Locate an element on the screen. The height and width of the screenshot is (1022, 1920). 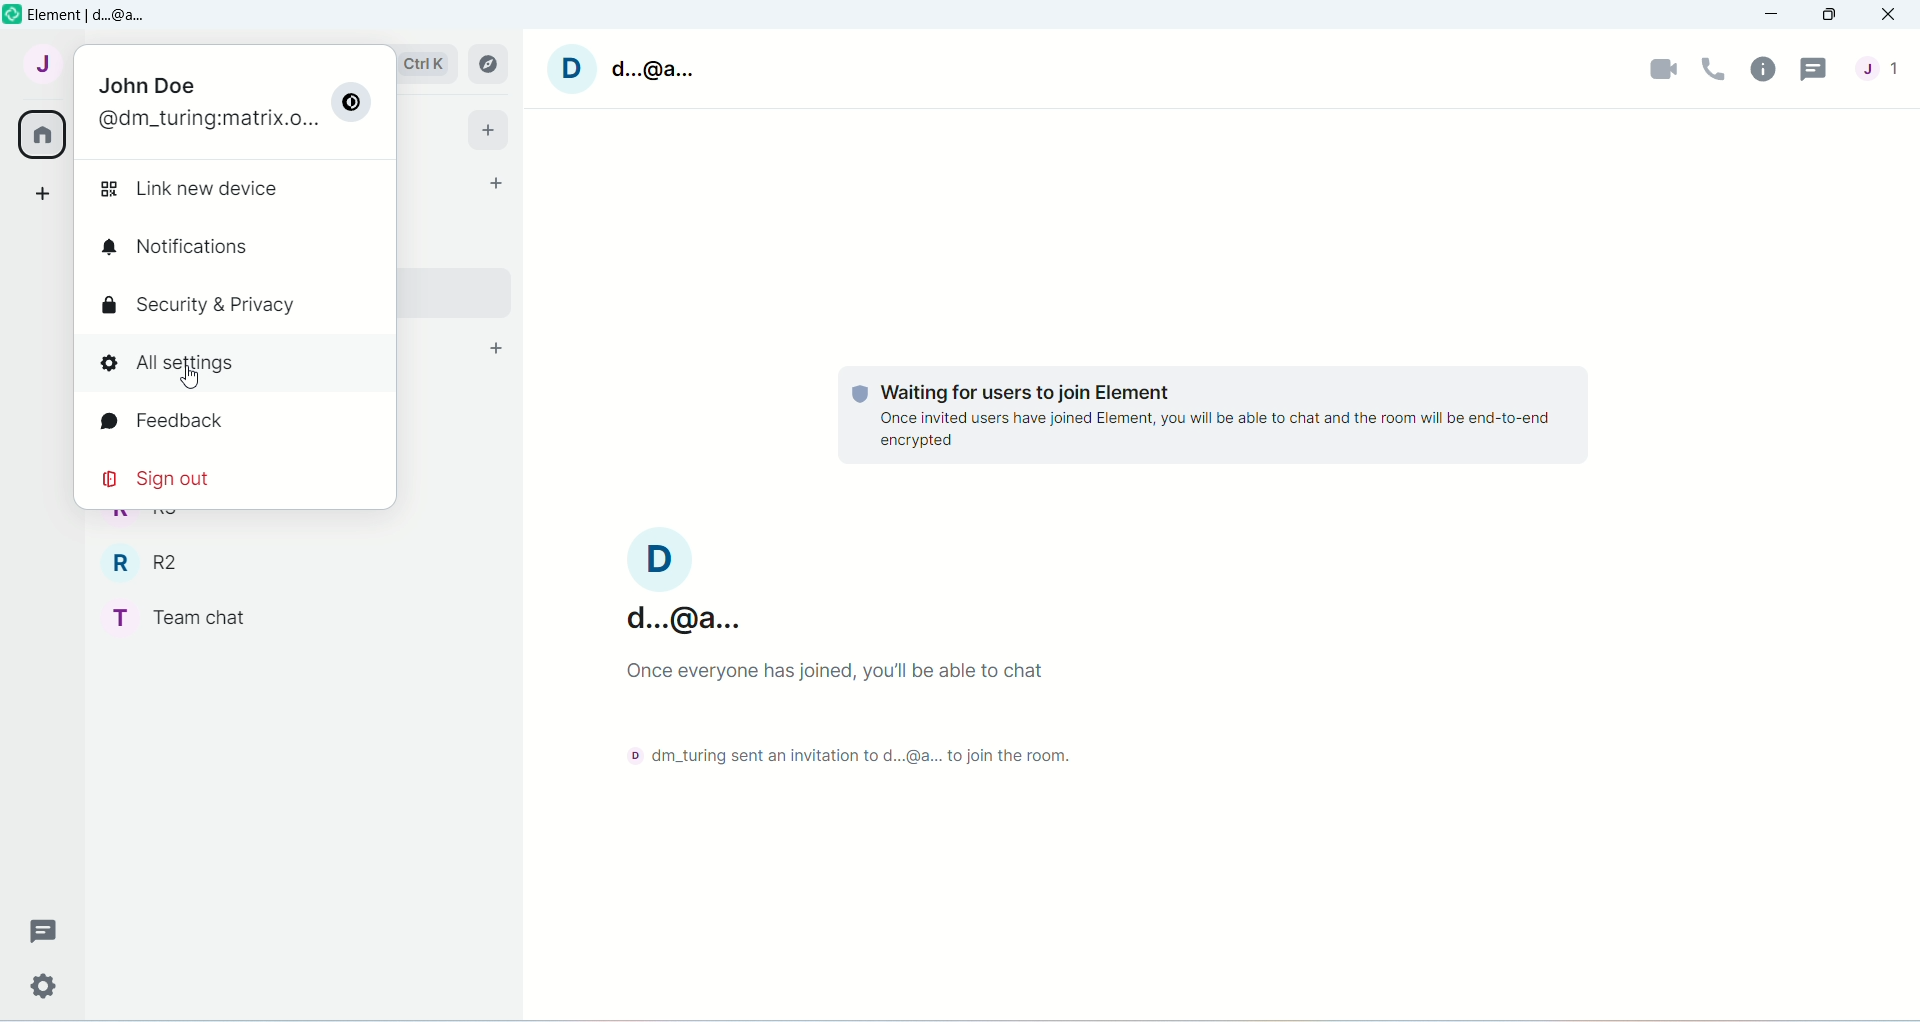
Feedback is located at coordinates (199, 421).